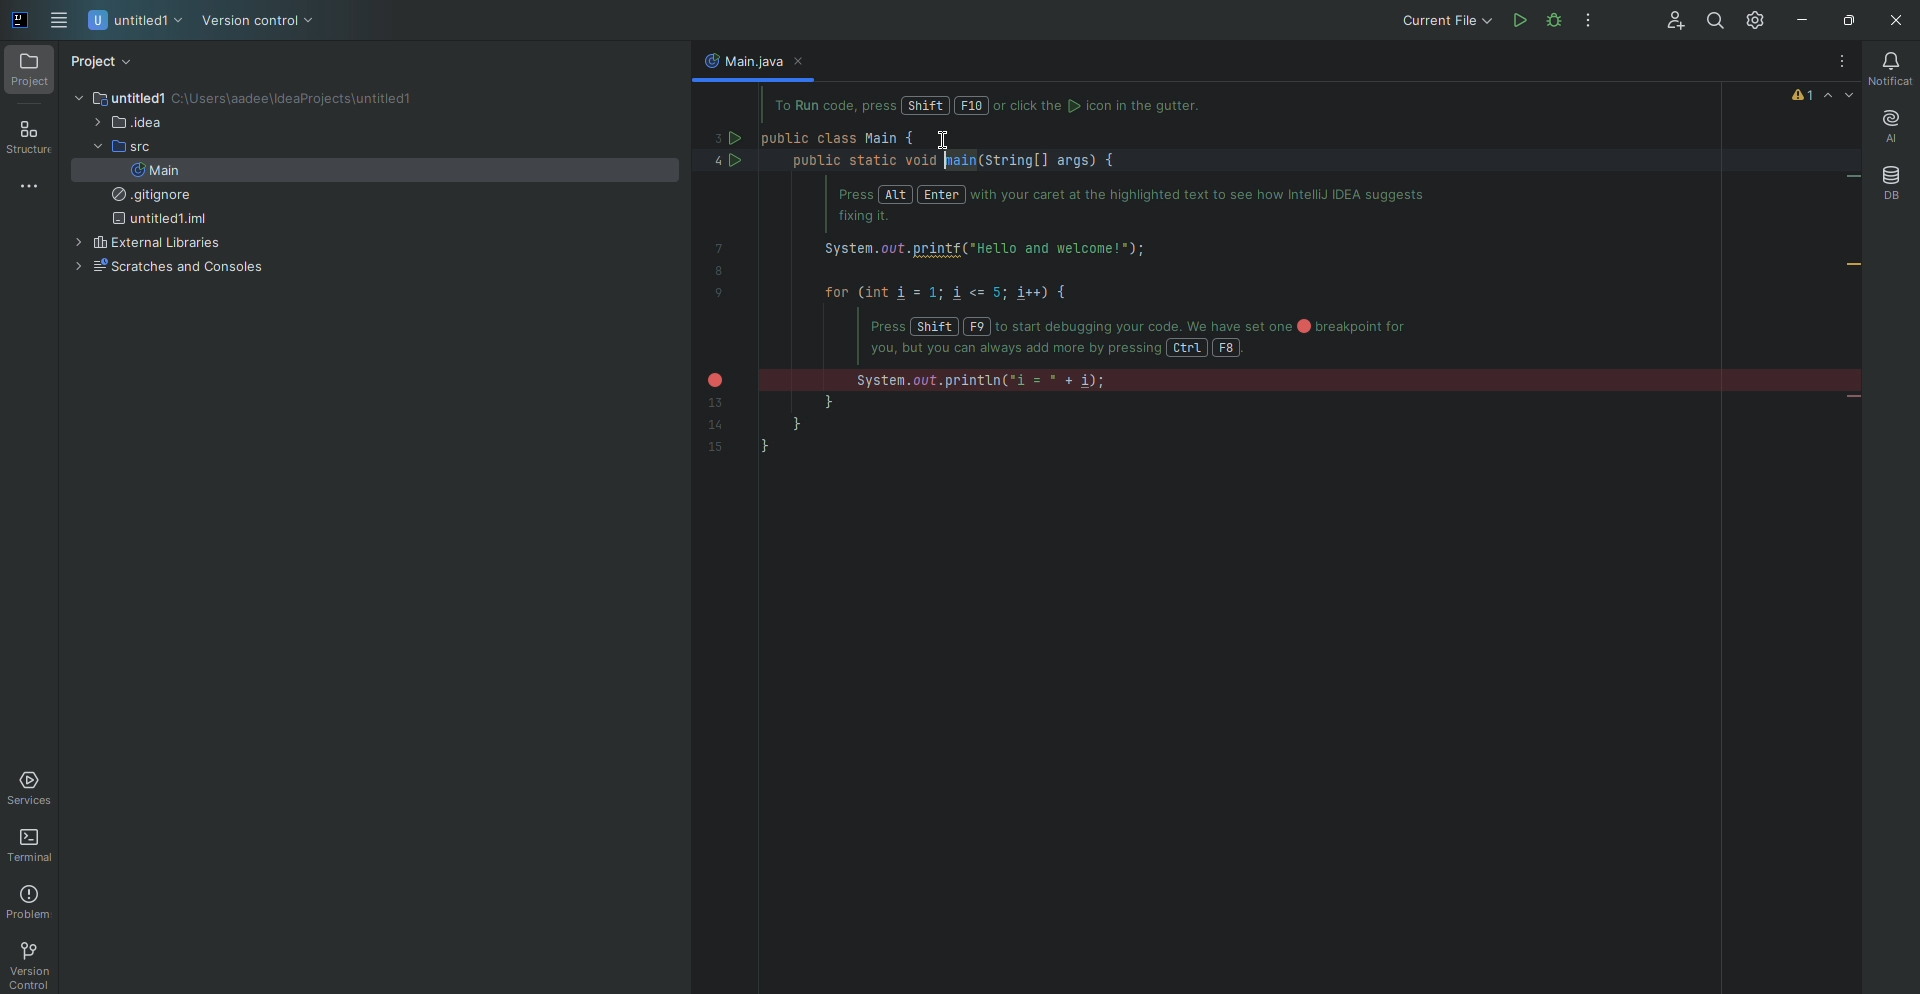  I want to click on Main, so click(155, 170).